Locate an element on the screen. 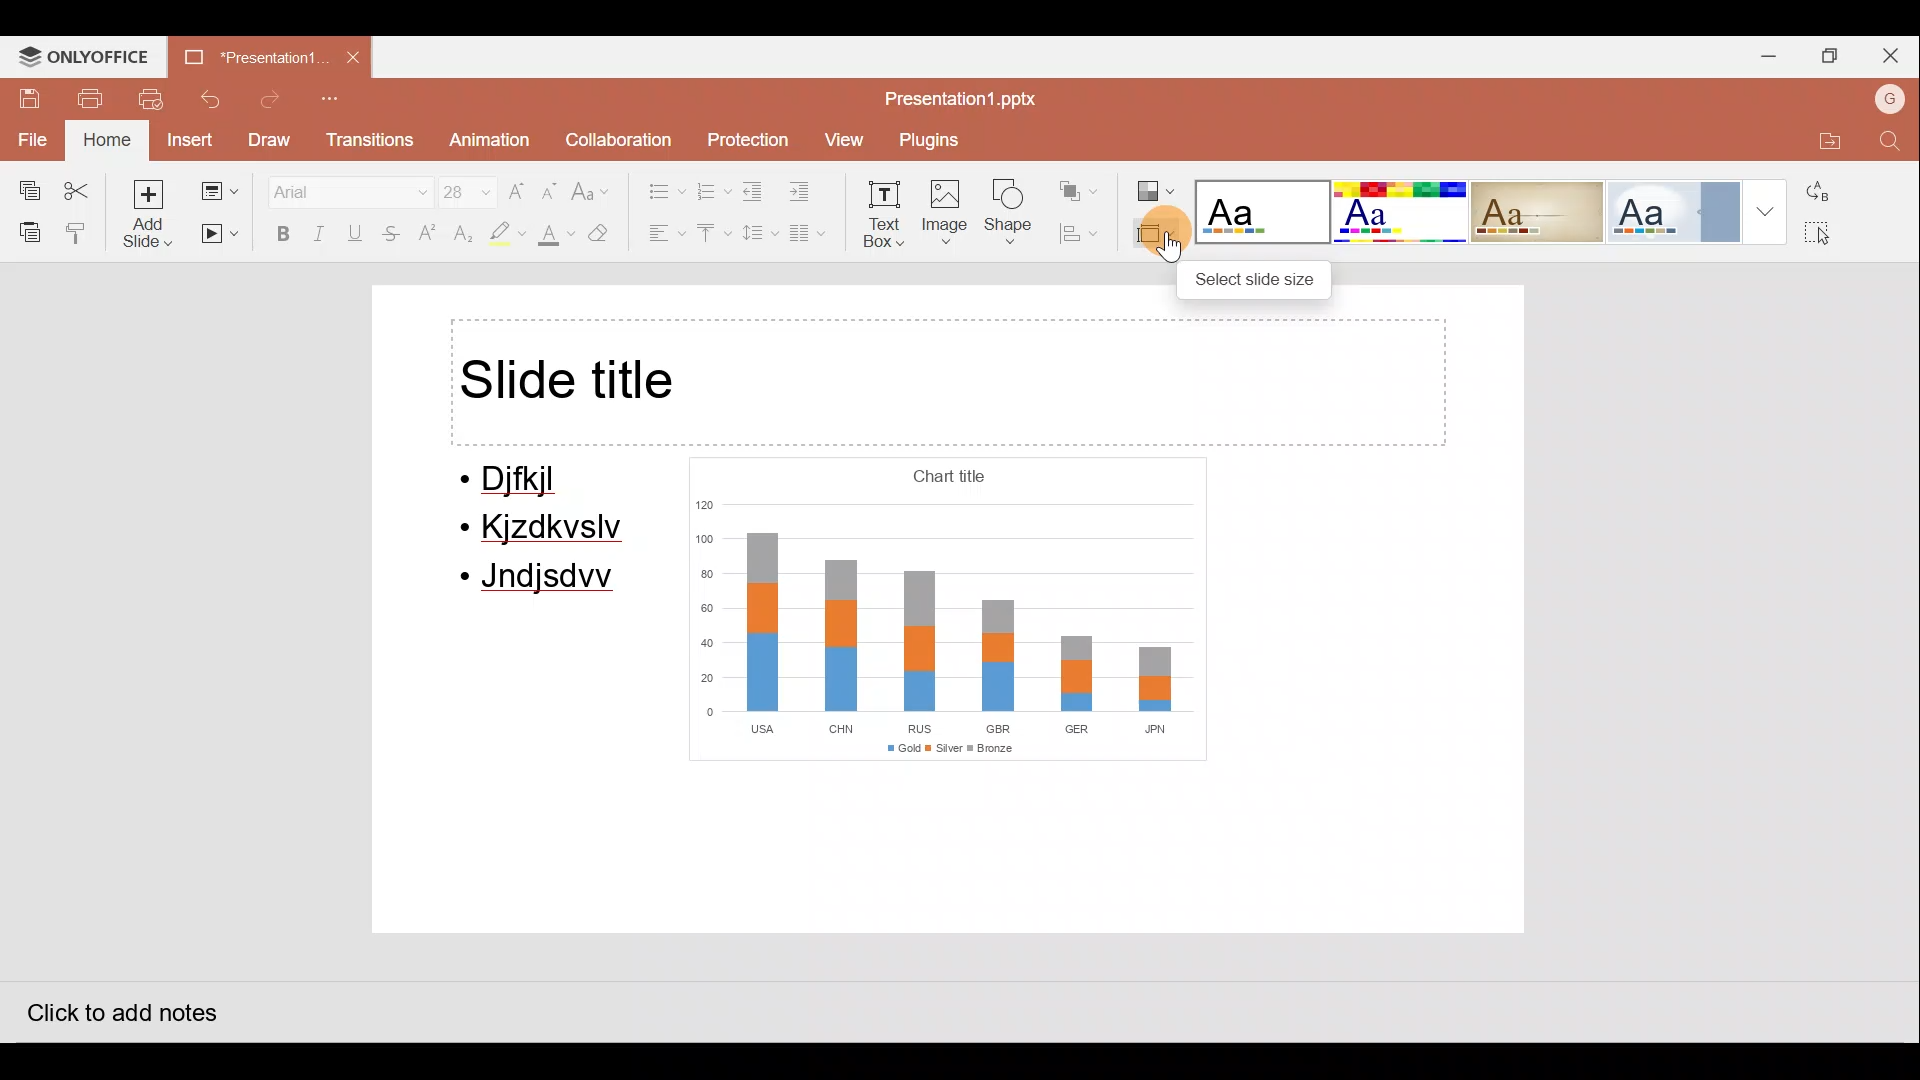  Image is located at coordinates (947, 216).